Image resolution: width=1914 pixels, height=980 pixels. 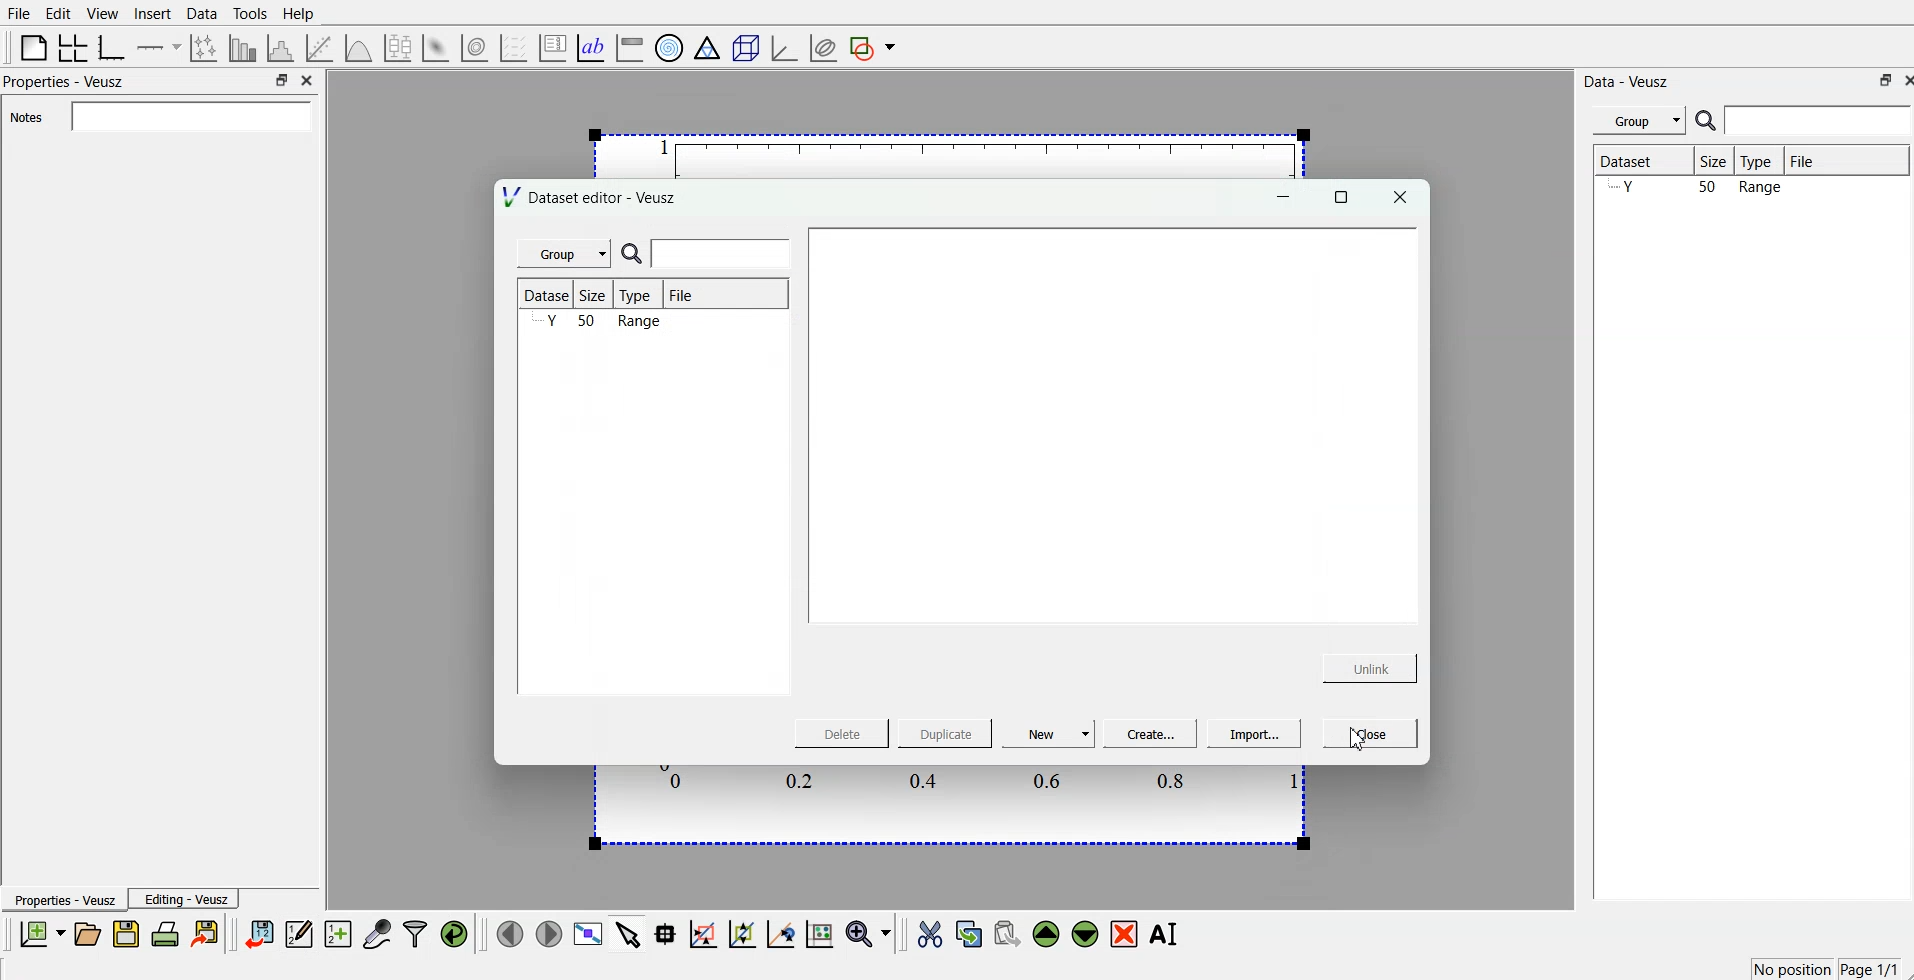 I want to click on plot box plots, so click(x=401, y=47).